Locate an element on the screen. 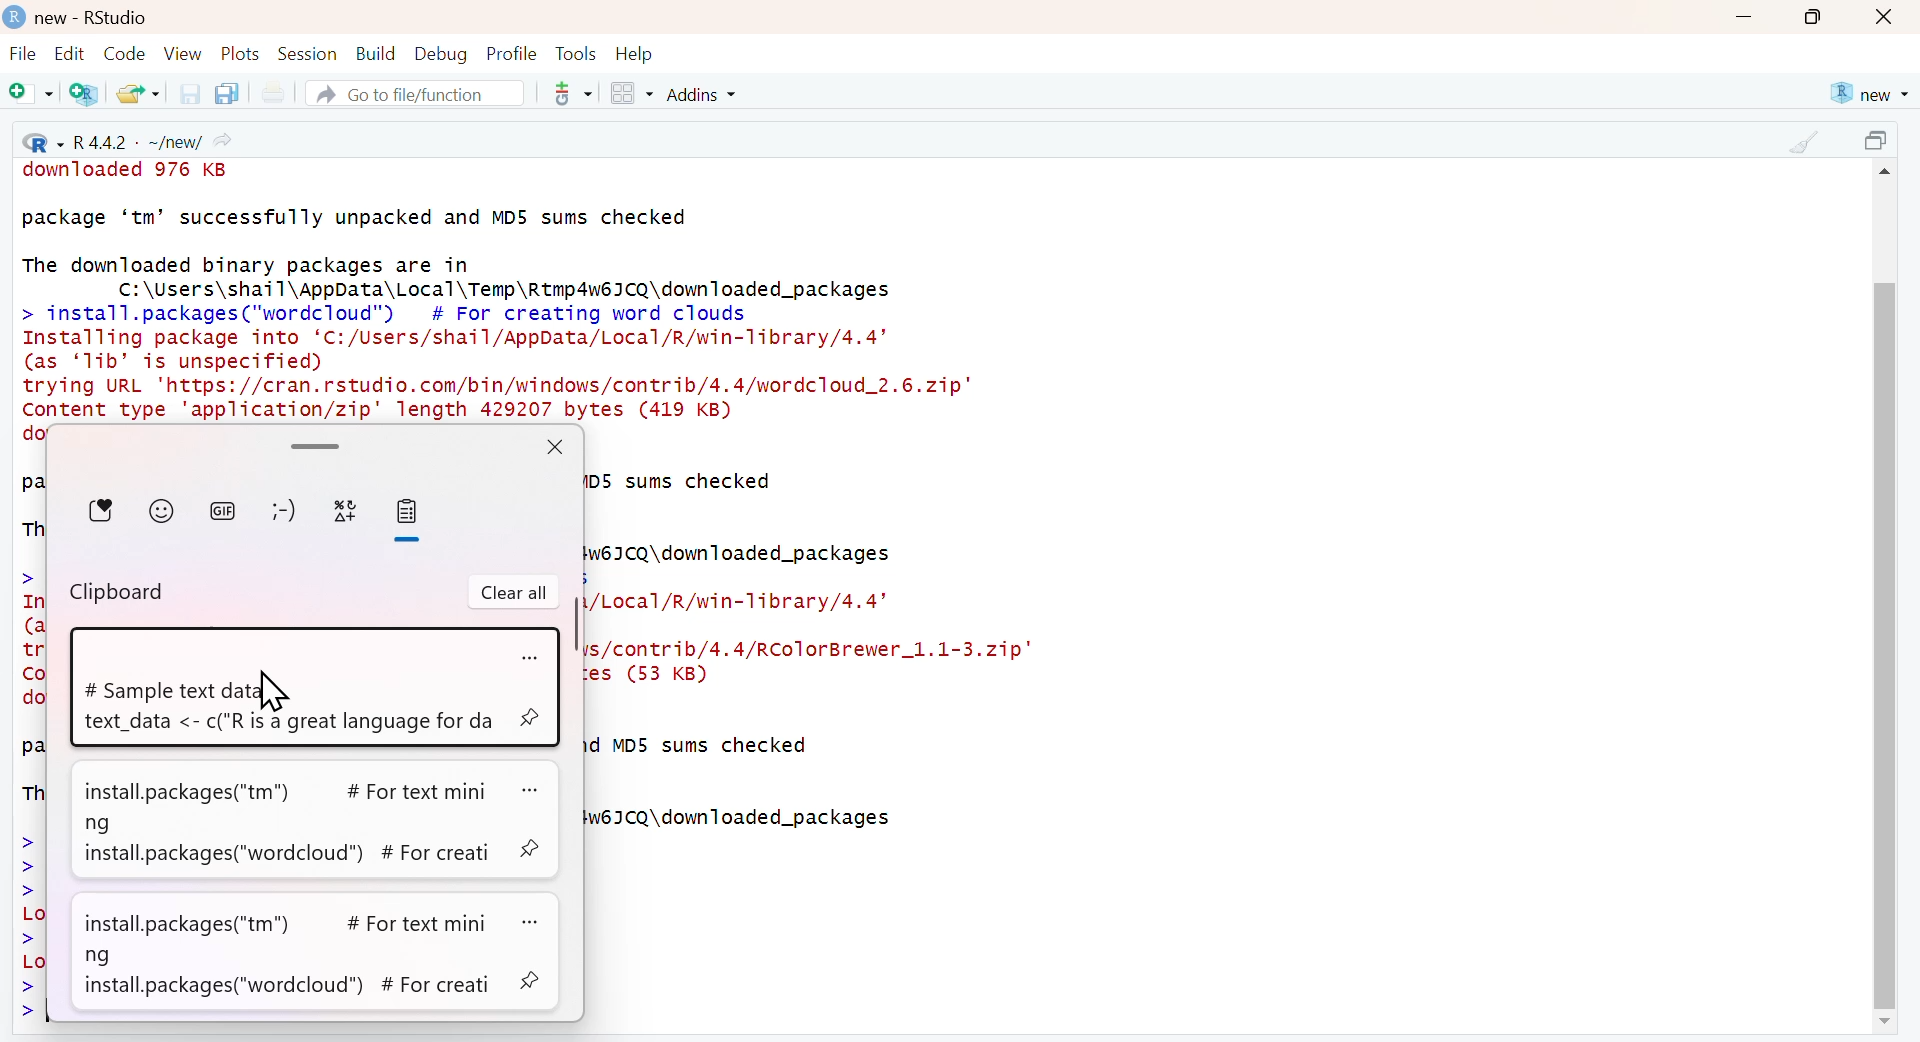 Image resolution: width=1920 pixels, height=1042 pixels. The downloaded binary packages are in
C:\Users\shail\AppData\Local\Temp\Rtmp4w6I1CO\downloaded packages is located at coordinates (461, 273).